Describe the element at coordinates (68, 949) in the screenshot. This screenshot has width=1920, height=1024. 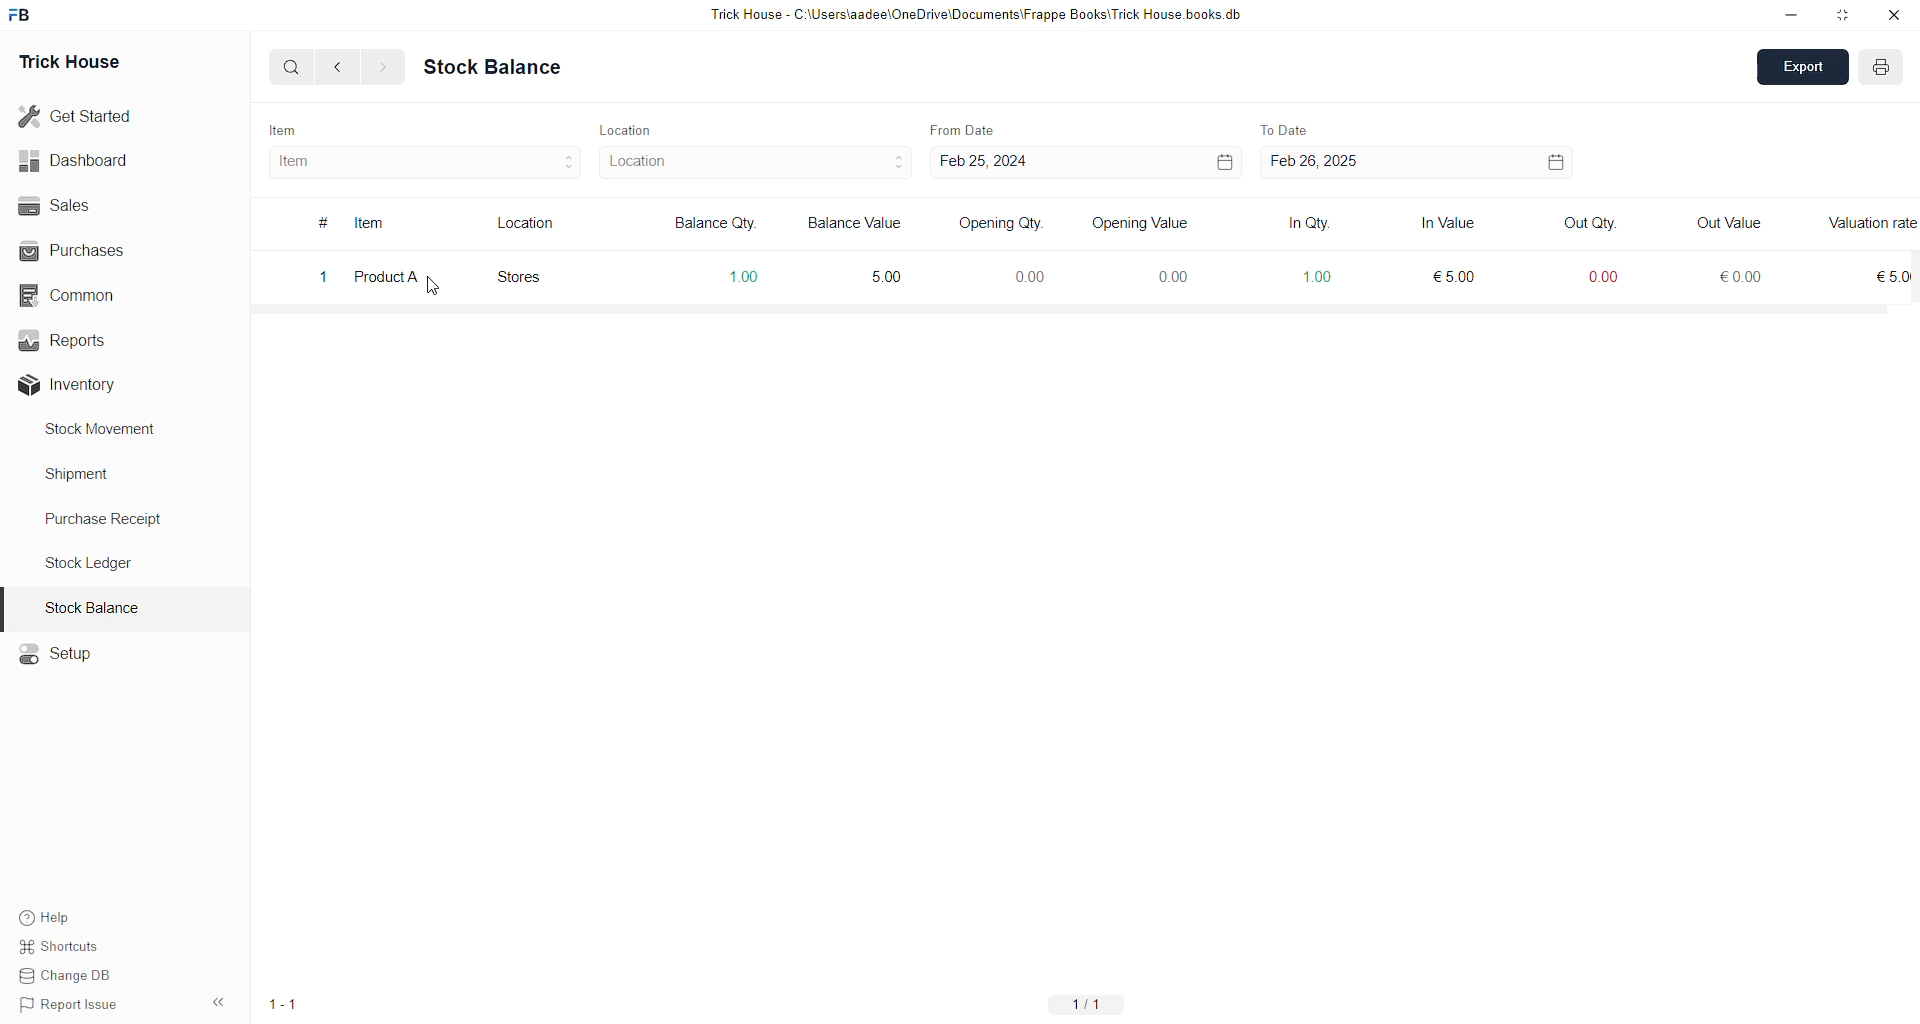
I see `Shortcuts` at that location.